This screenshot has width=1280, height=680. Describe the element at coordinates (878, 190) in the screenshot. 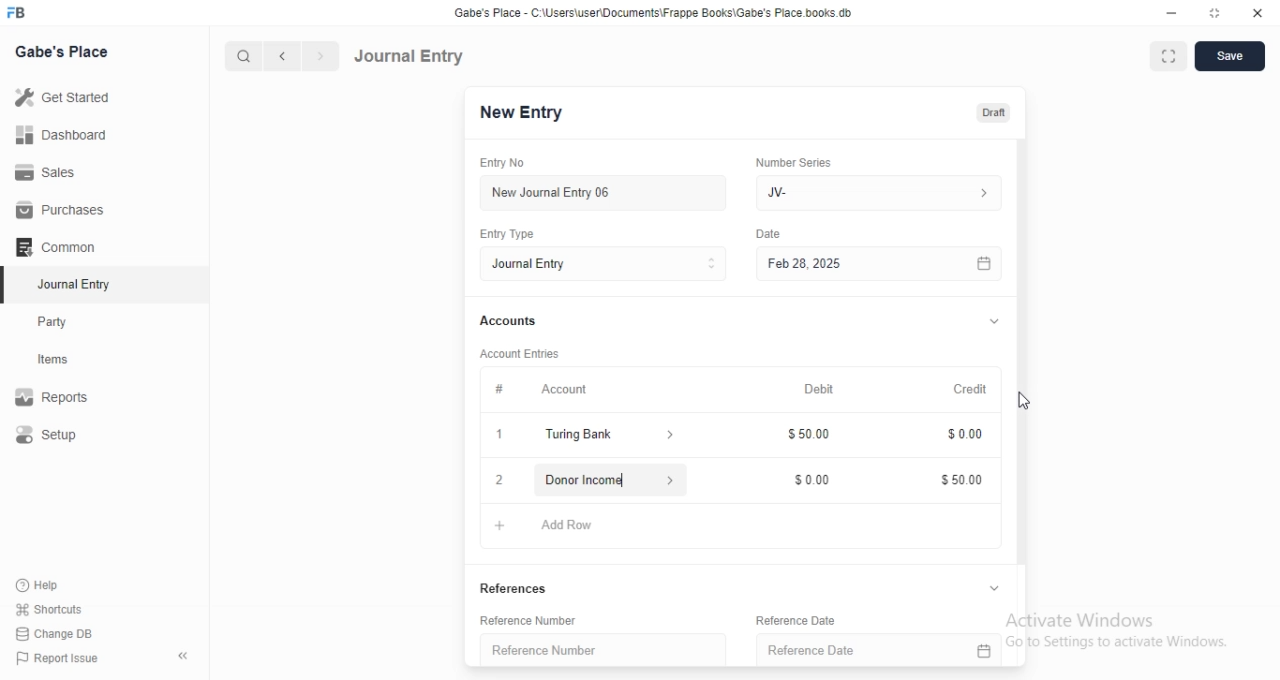

I see `JV-` at that location.